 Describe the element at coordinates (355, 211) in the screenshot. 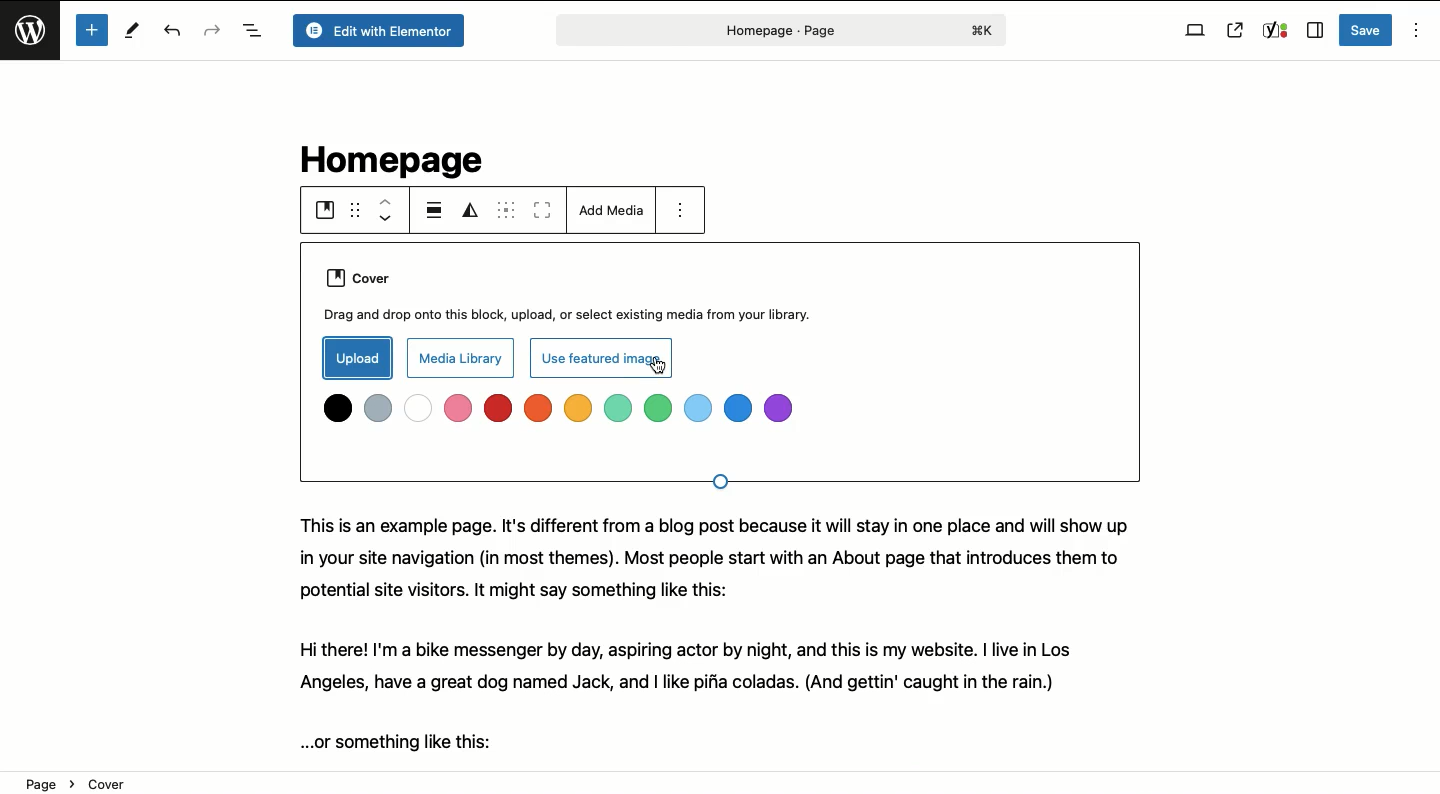

I see `Drag` at that location.